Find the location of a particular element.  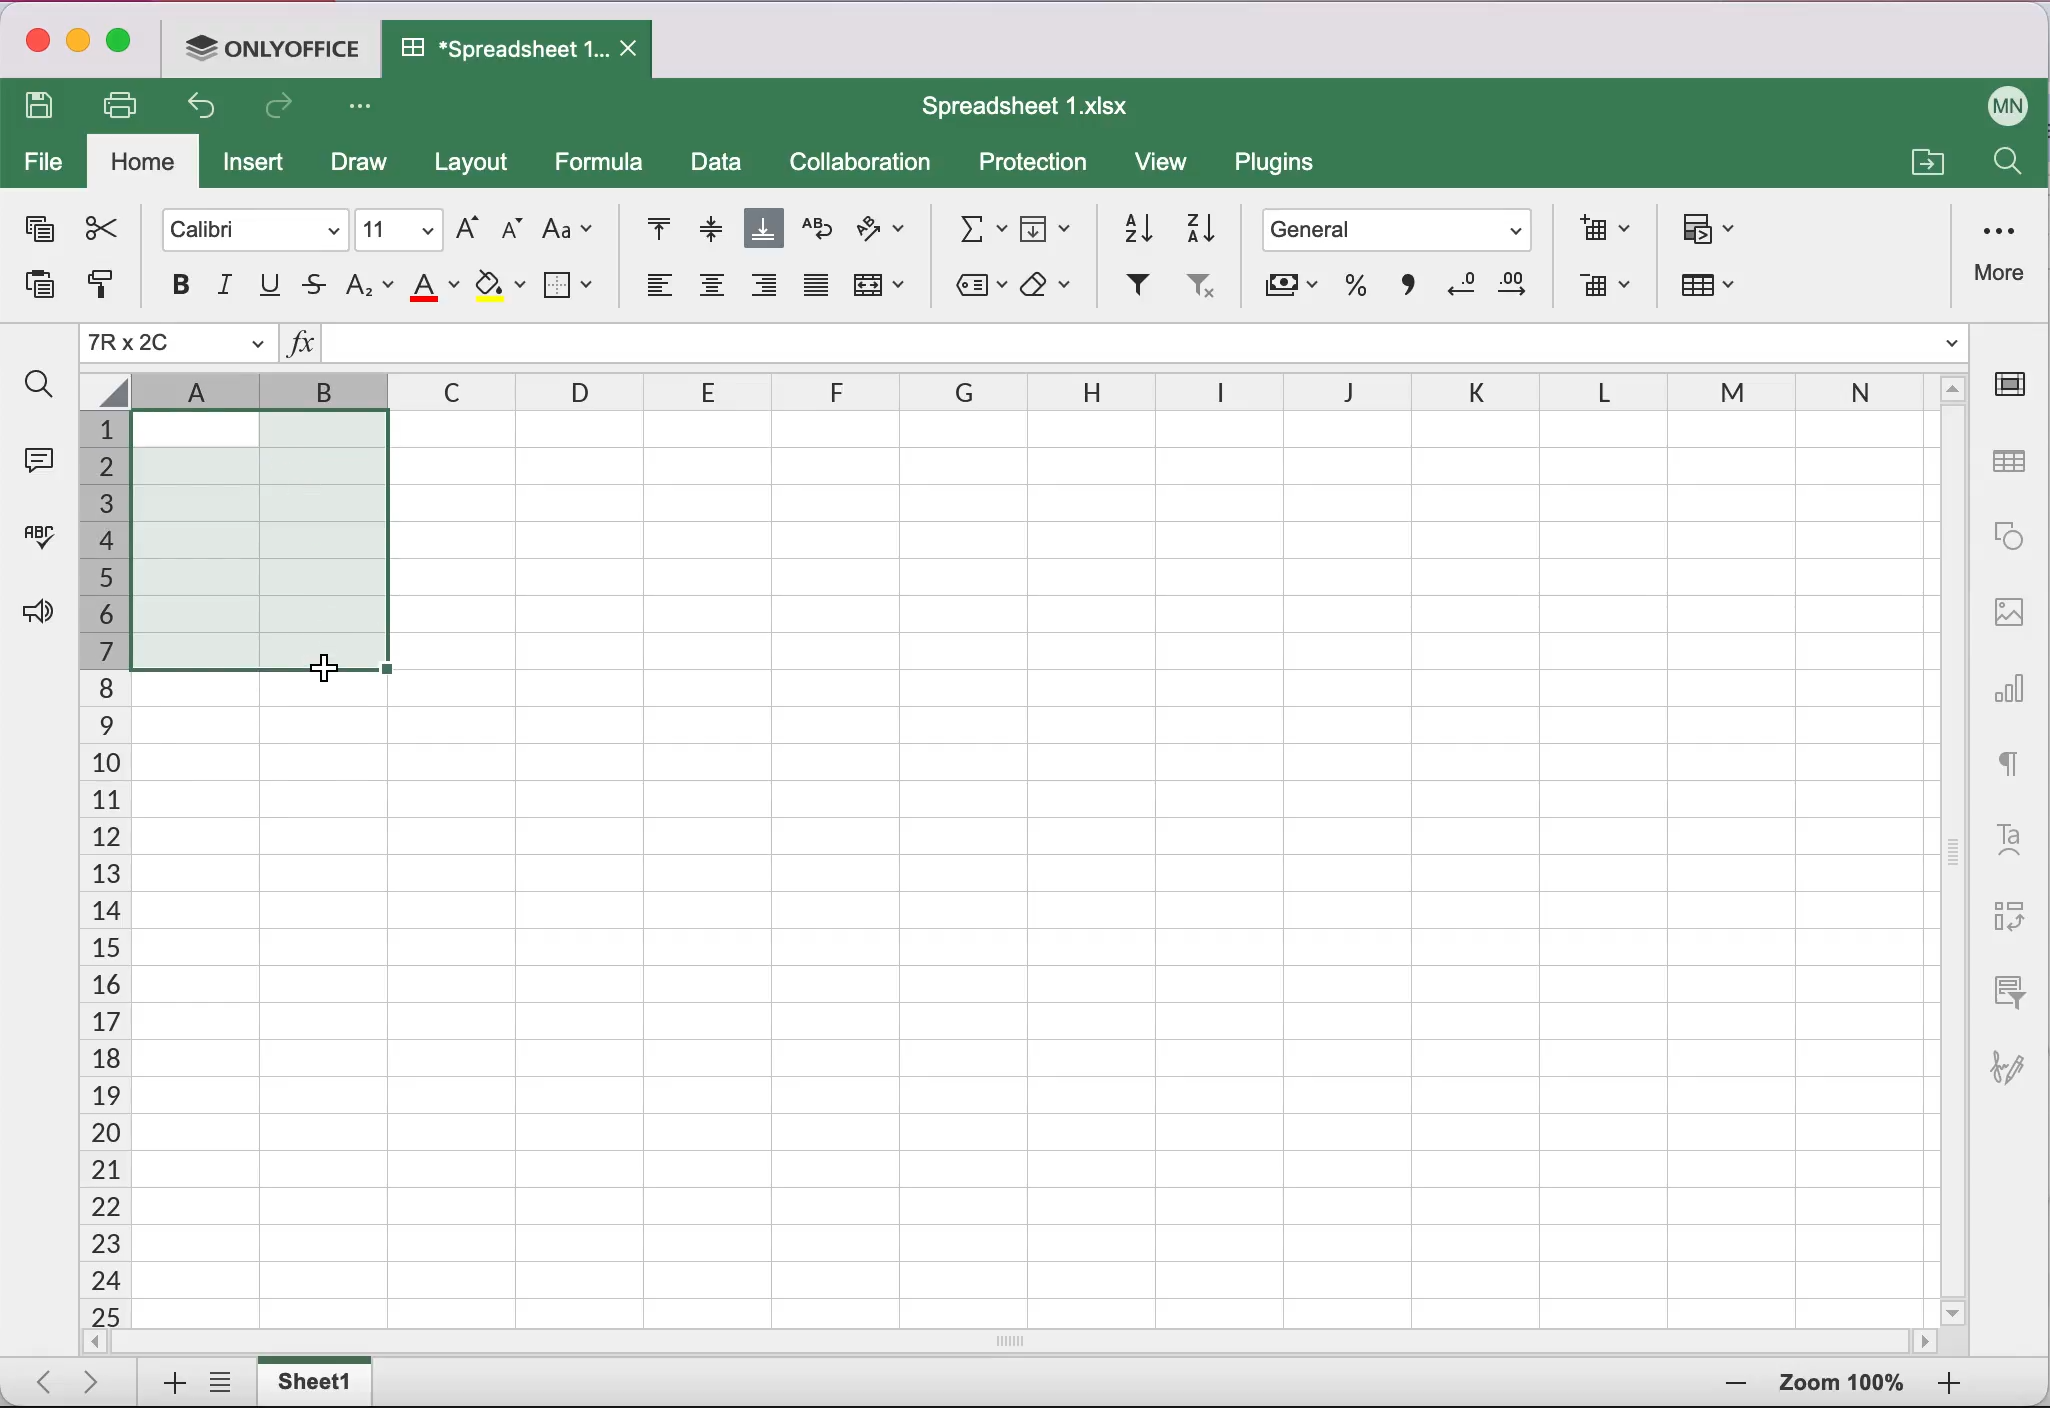

plugins is located at coordinates (1284, 167).